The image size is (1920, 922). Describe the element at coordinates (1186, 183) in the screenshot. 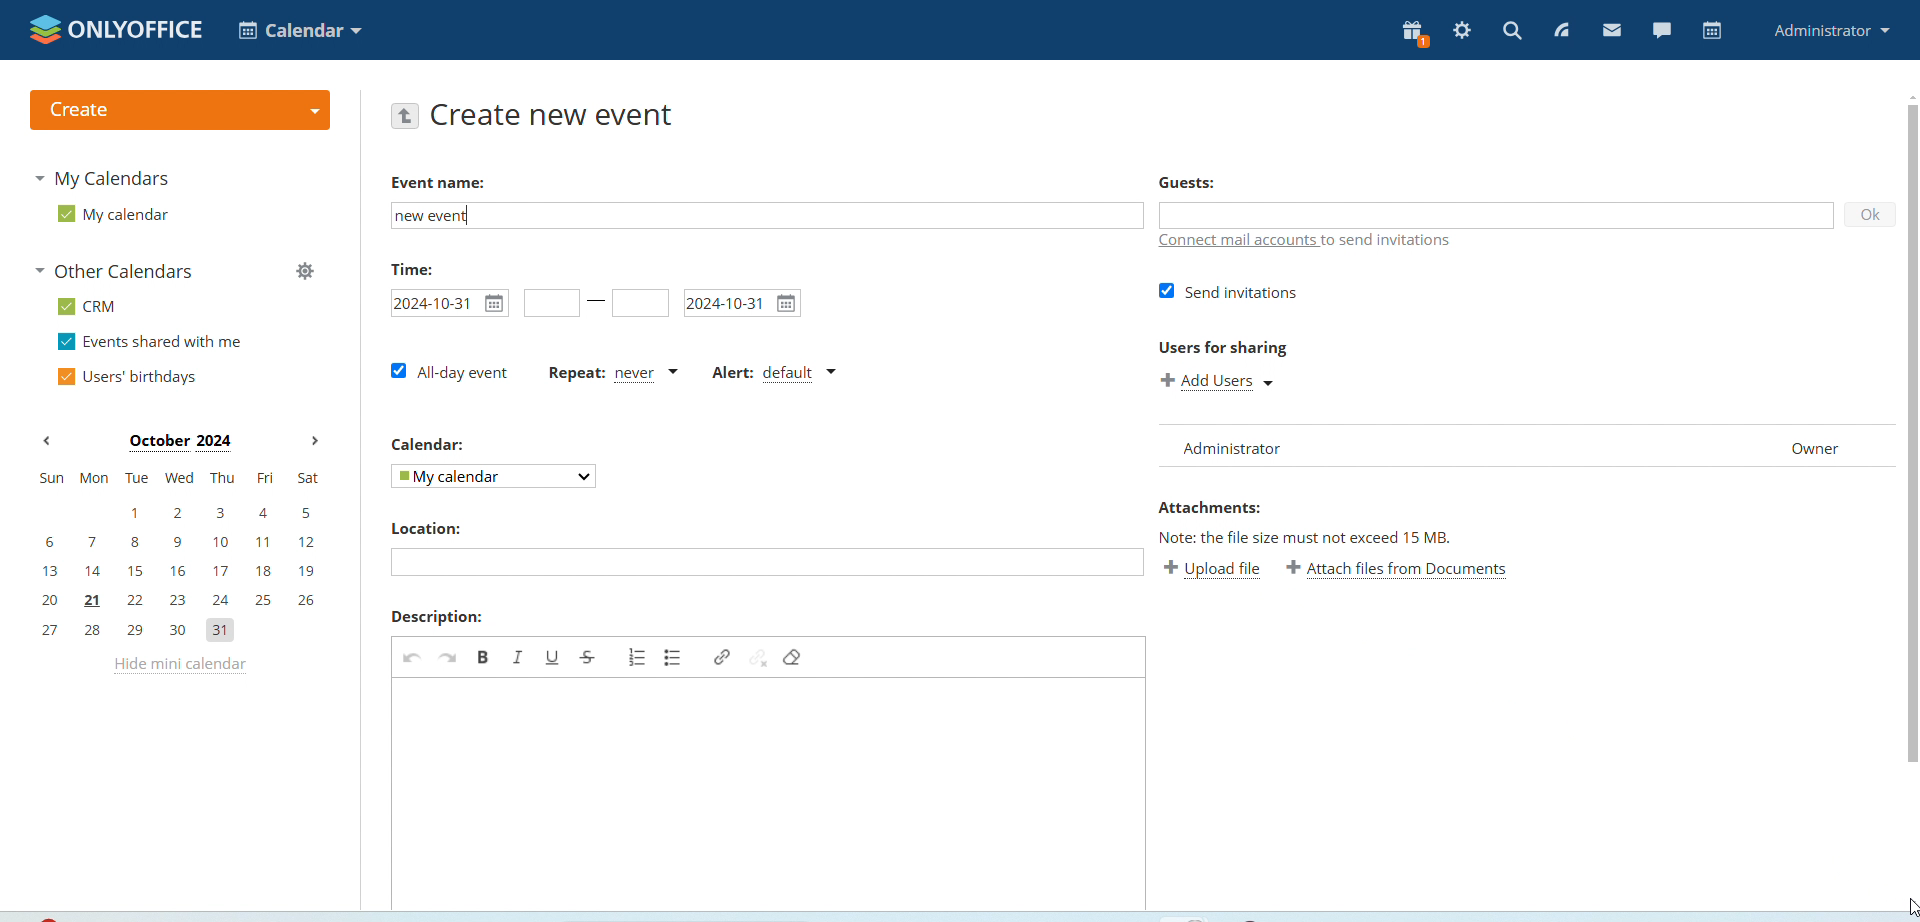

I see `guests` at that location.